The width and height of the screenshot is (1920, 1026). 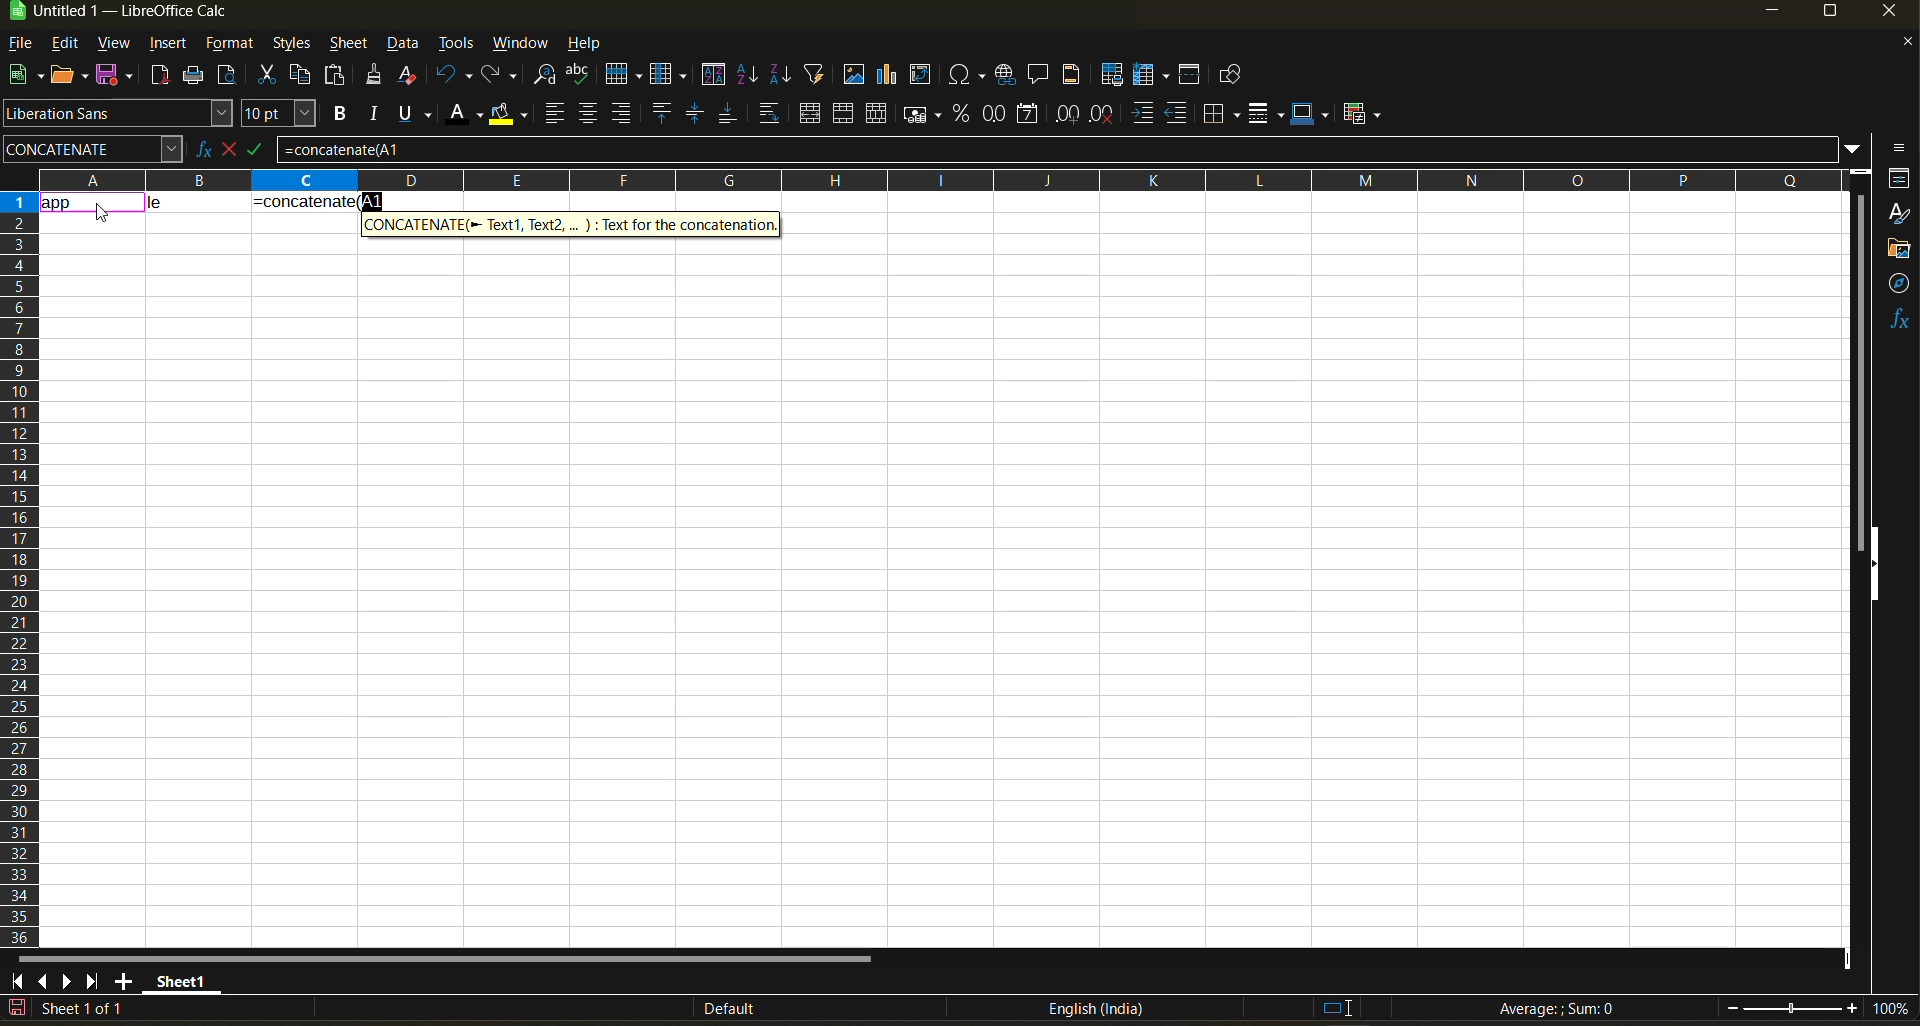 I want to click on insert comment, so click(x=1039, y=75).